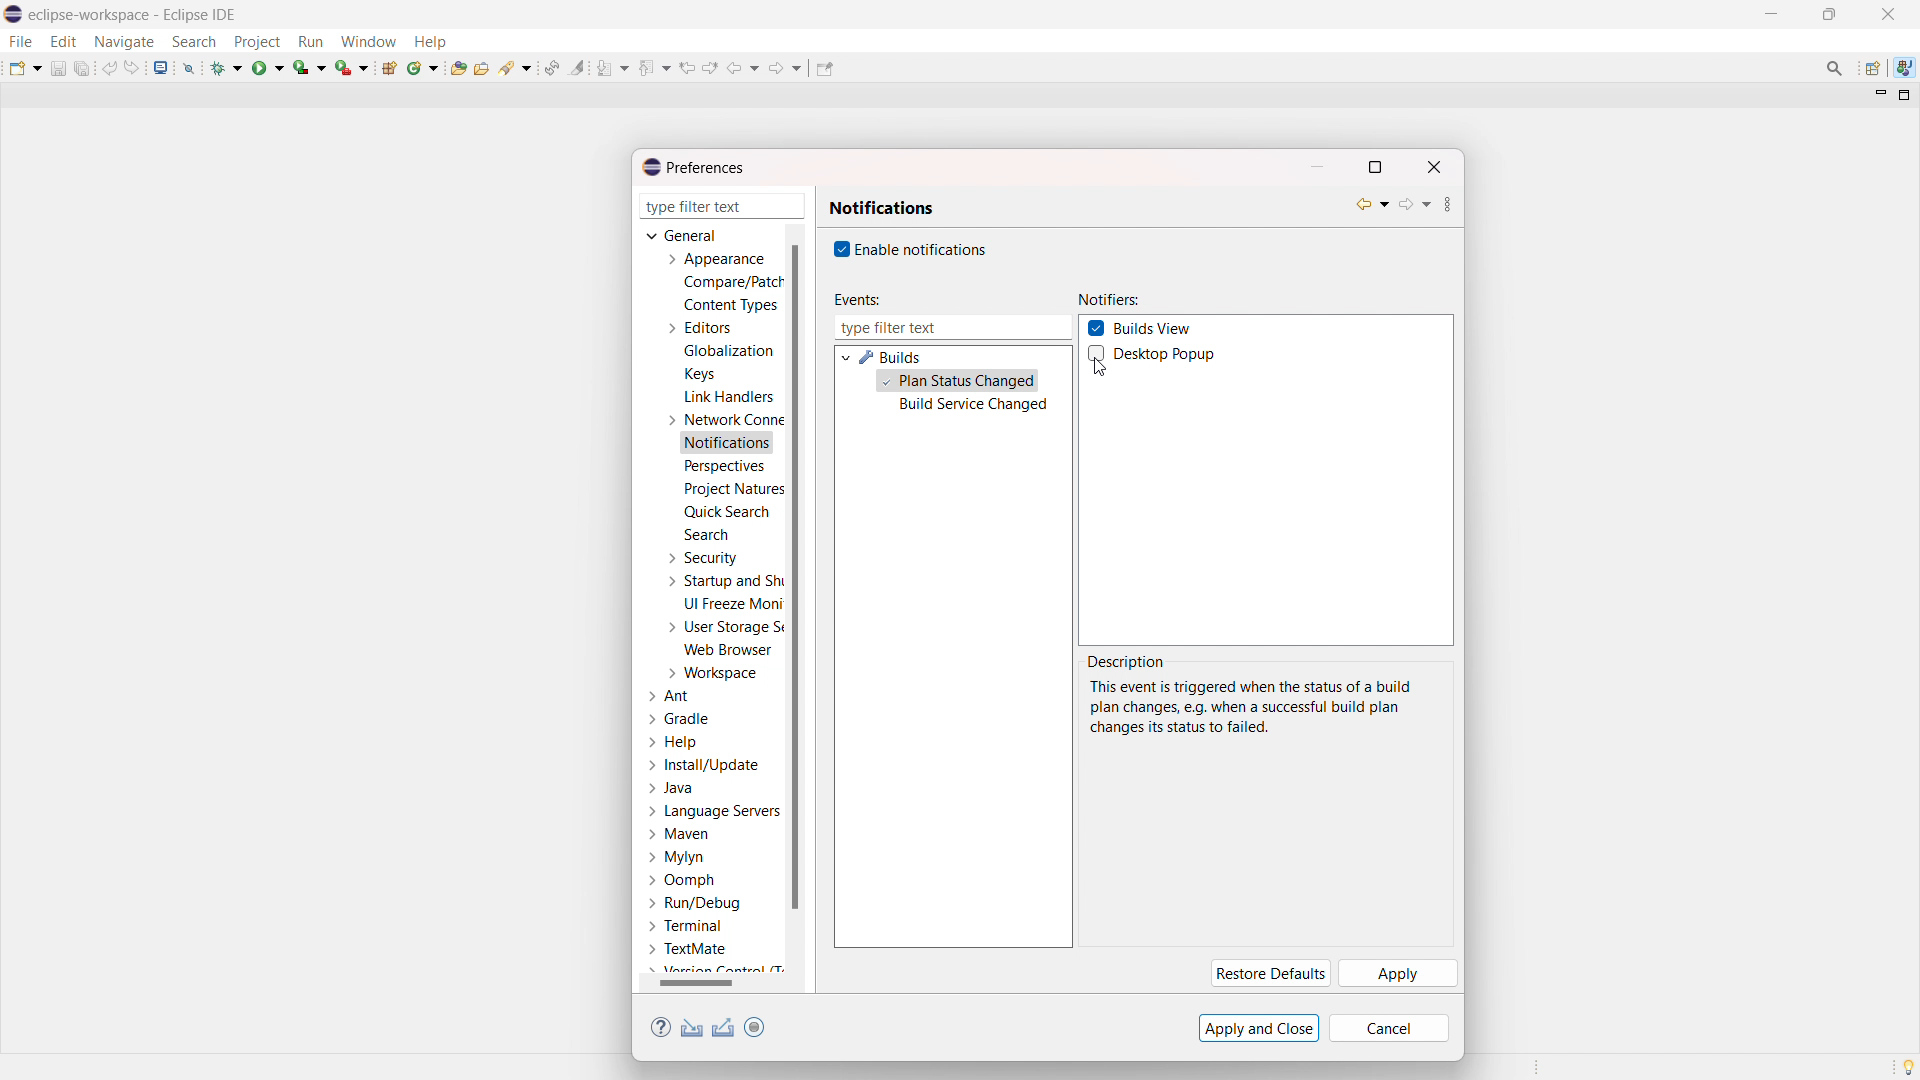 The image size is (1920, 1080). Describe the element at coordinates (710, 66) in the screenshot. I see `view next location` at that location.